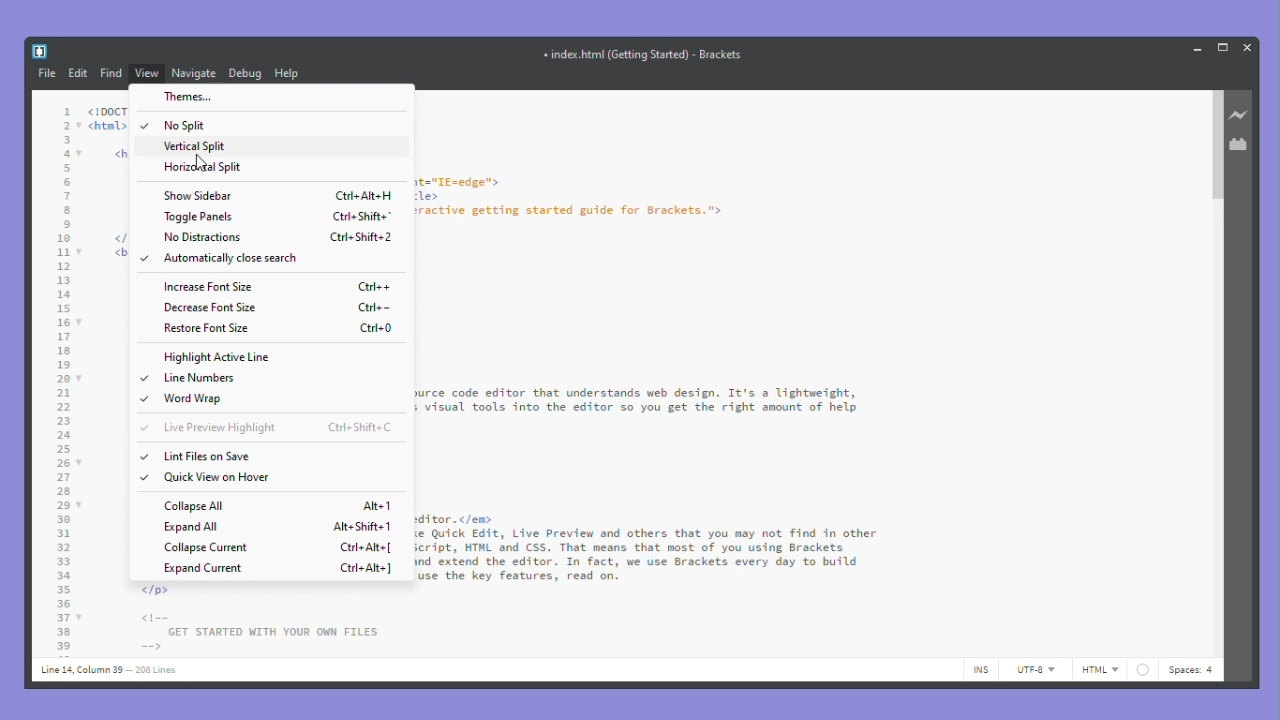 The height and width of the screenshot is (720, 1280). I want to click on File, so click(46, 73).